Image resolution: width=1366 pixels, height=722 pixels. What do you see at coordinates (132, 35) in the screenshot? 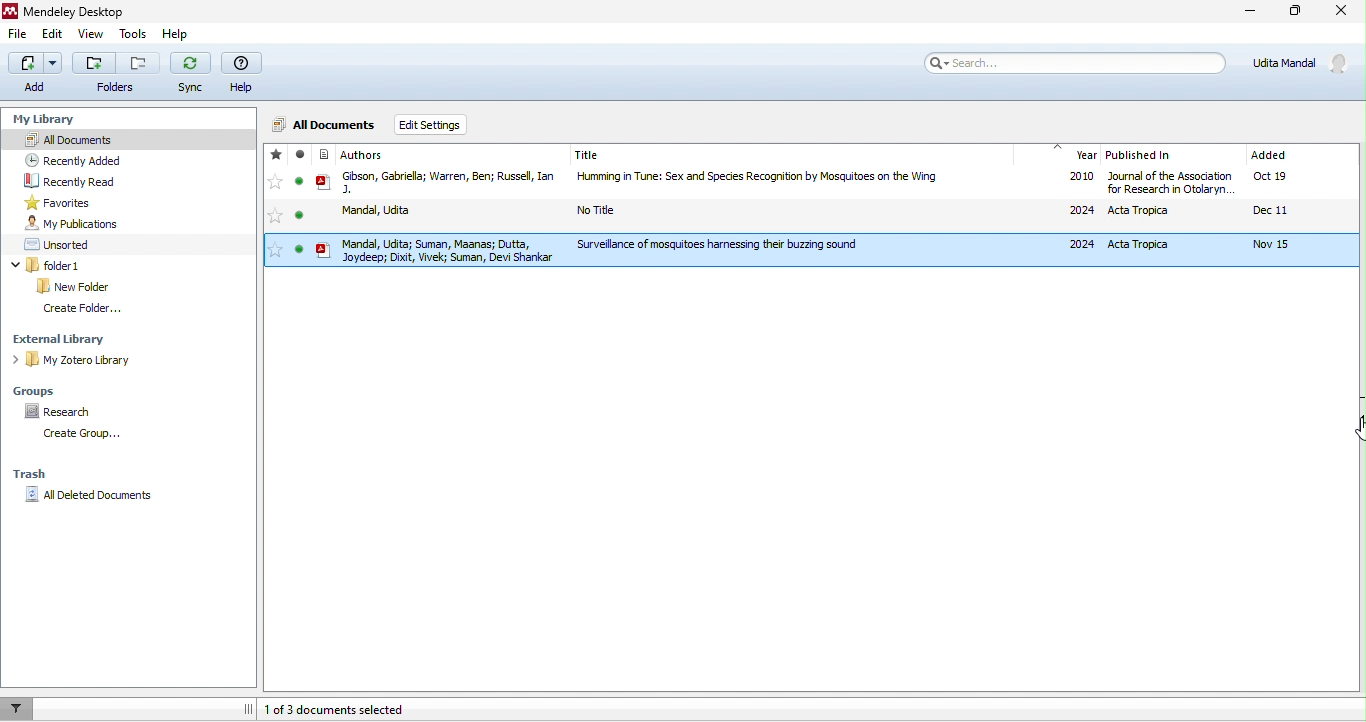
I see `tools` at bounding box center [132, 35].